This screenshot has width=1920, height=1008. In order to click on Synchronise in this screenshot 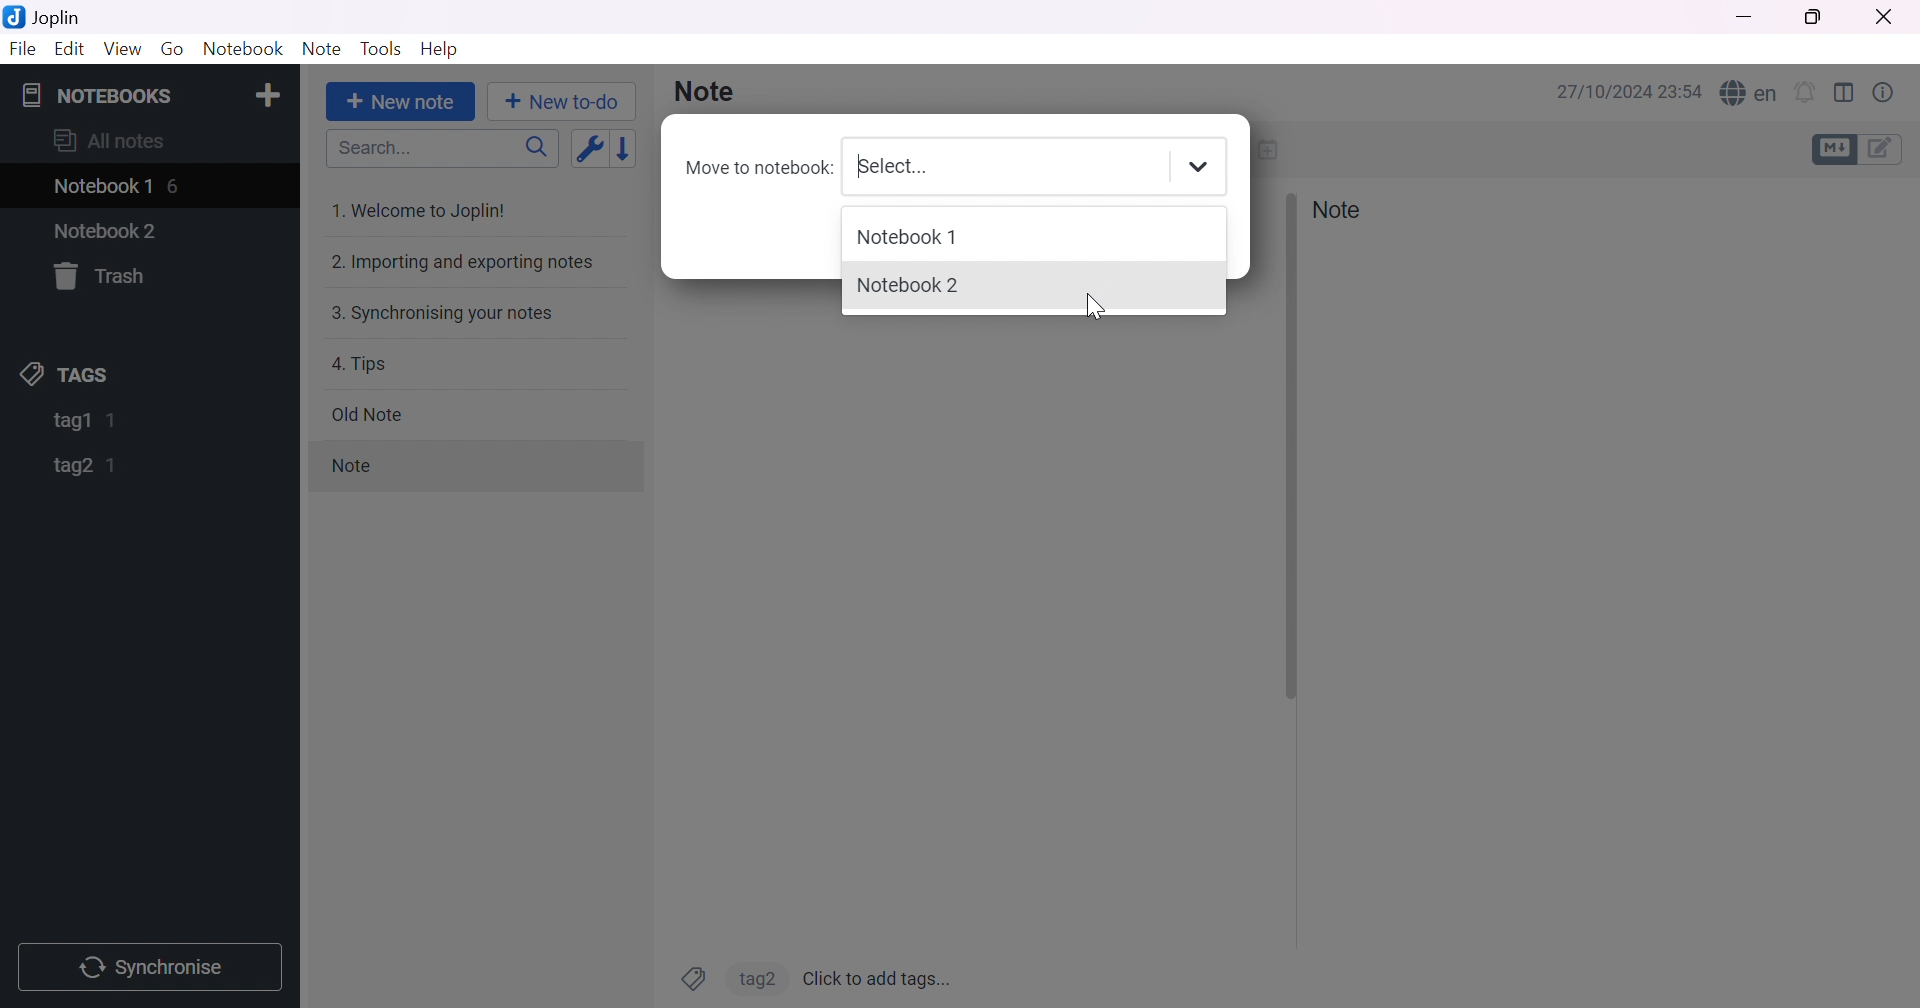, I will do `click(159, 965)`.